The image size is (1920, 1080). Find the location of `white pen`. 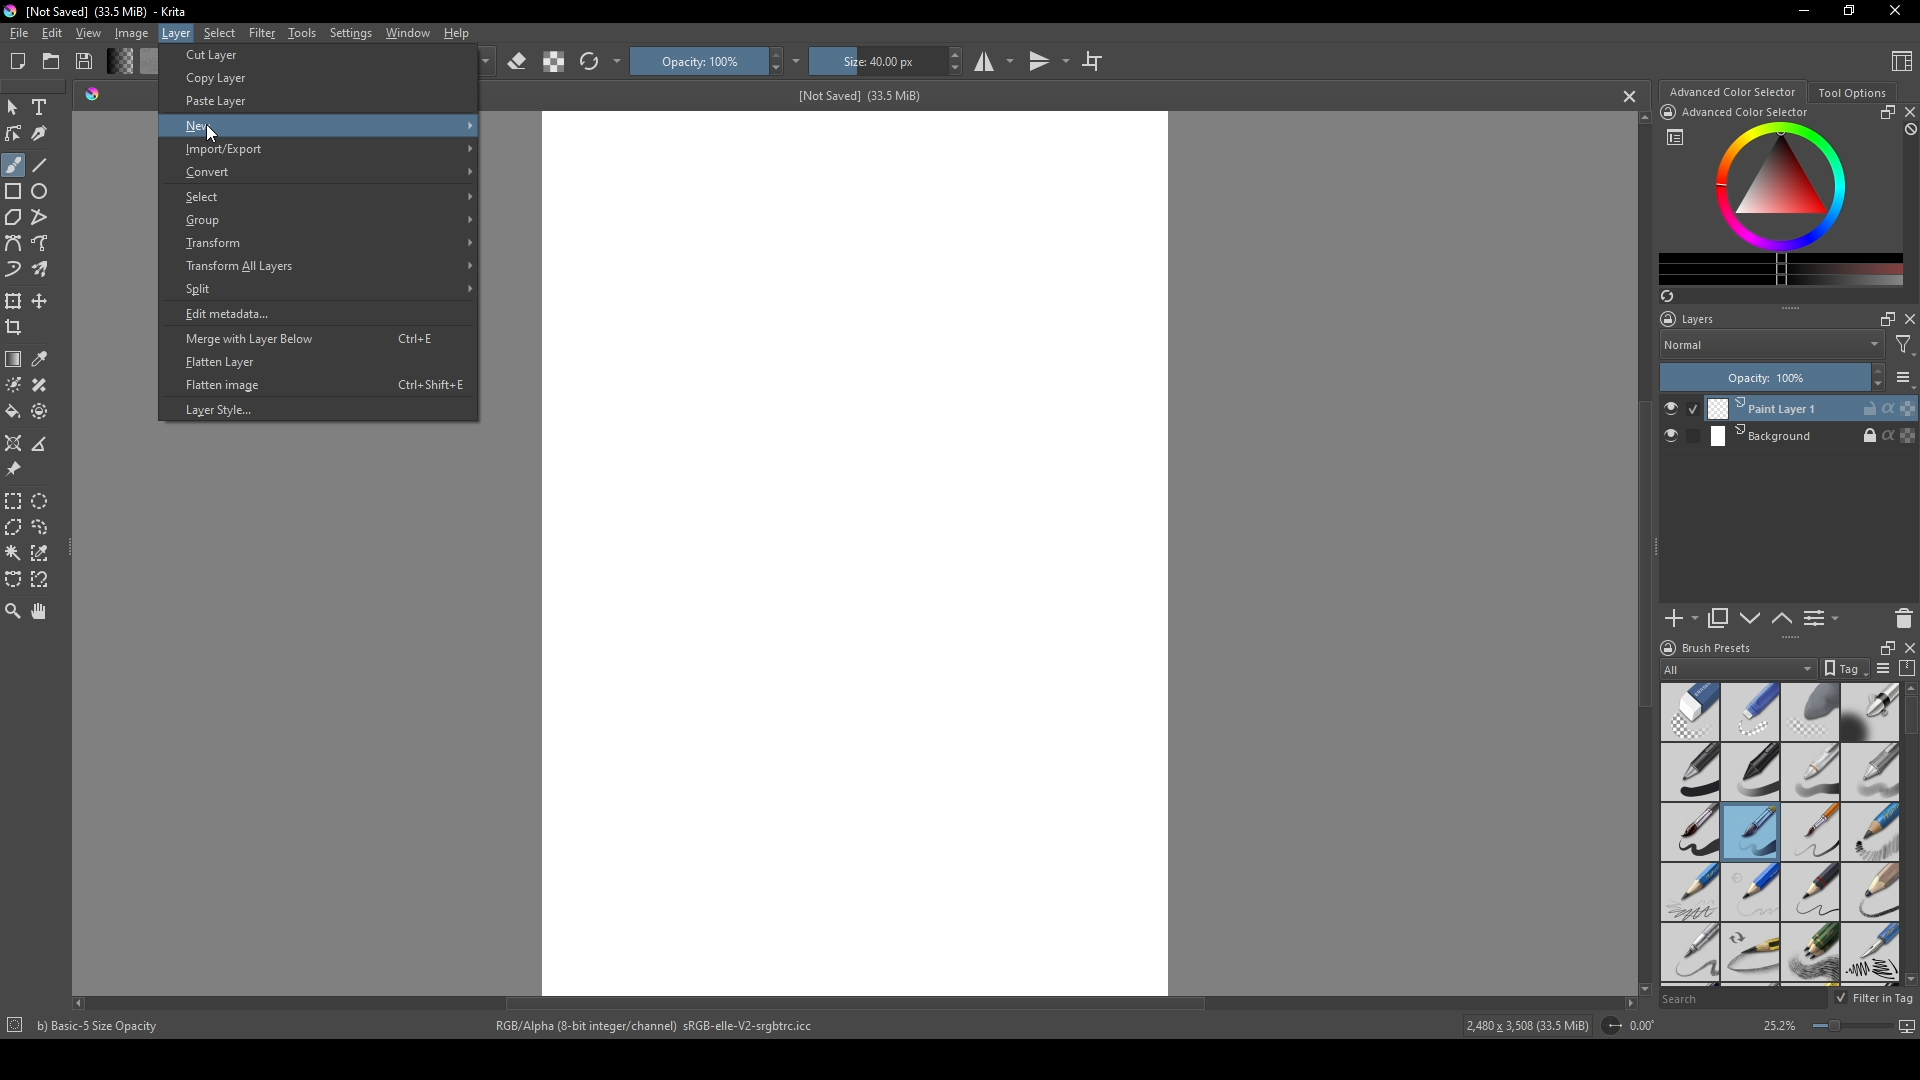

white pen is located at coordinates (1811, 772).